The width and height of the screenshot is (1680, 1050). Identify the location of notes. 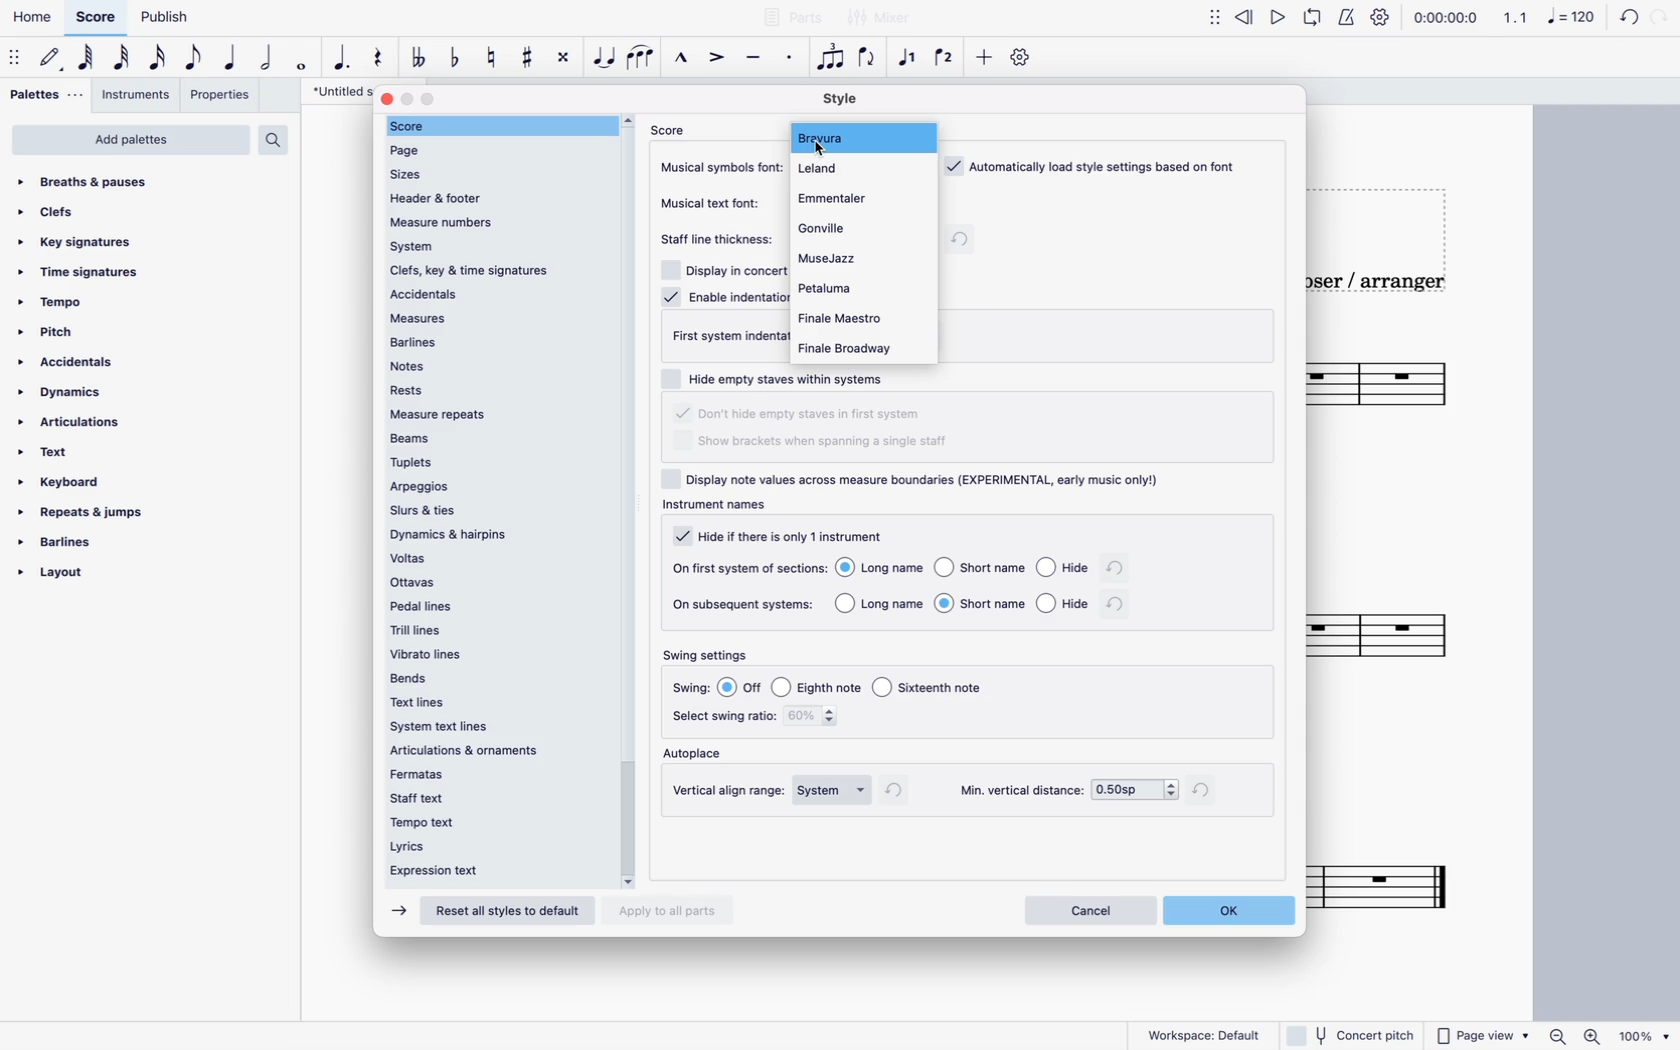
(493, 365).